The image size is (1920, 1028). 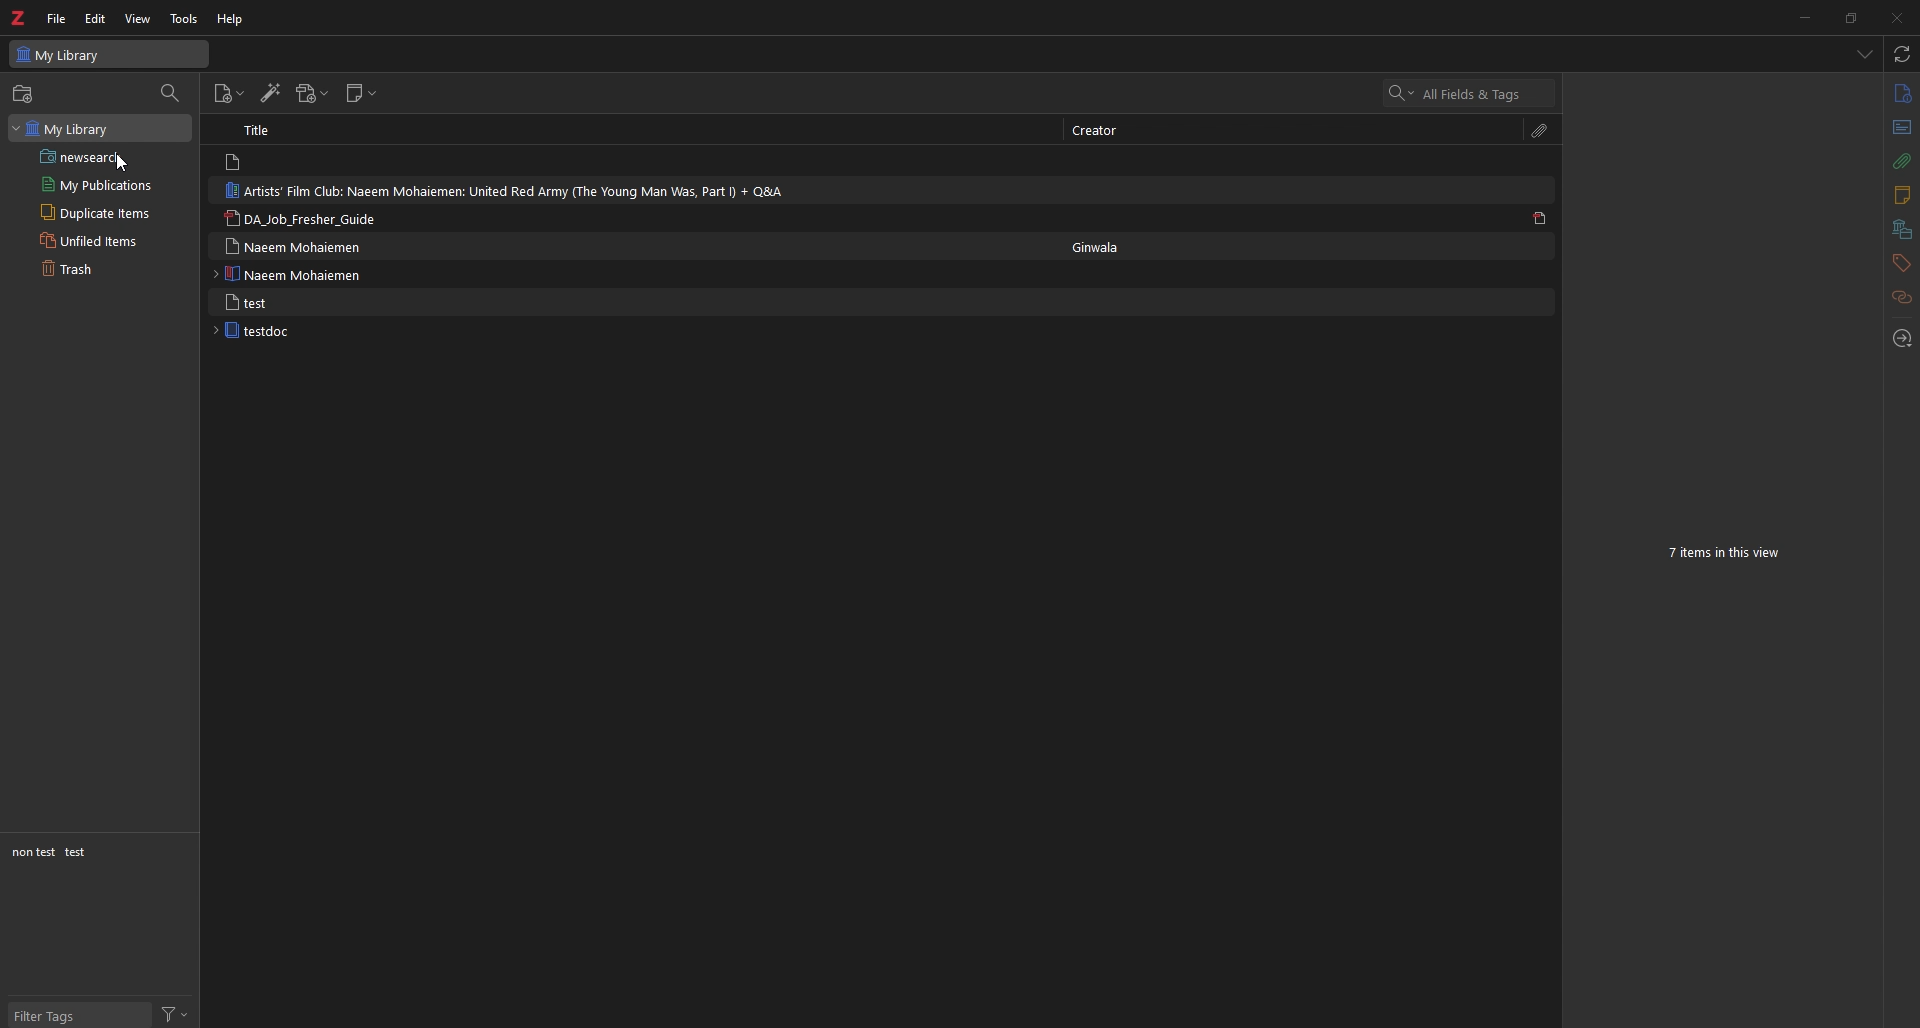 What do you see at coordinates (35, 852) in the screenshot?
I see `non test` at bounding box center [35, 852].